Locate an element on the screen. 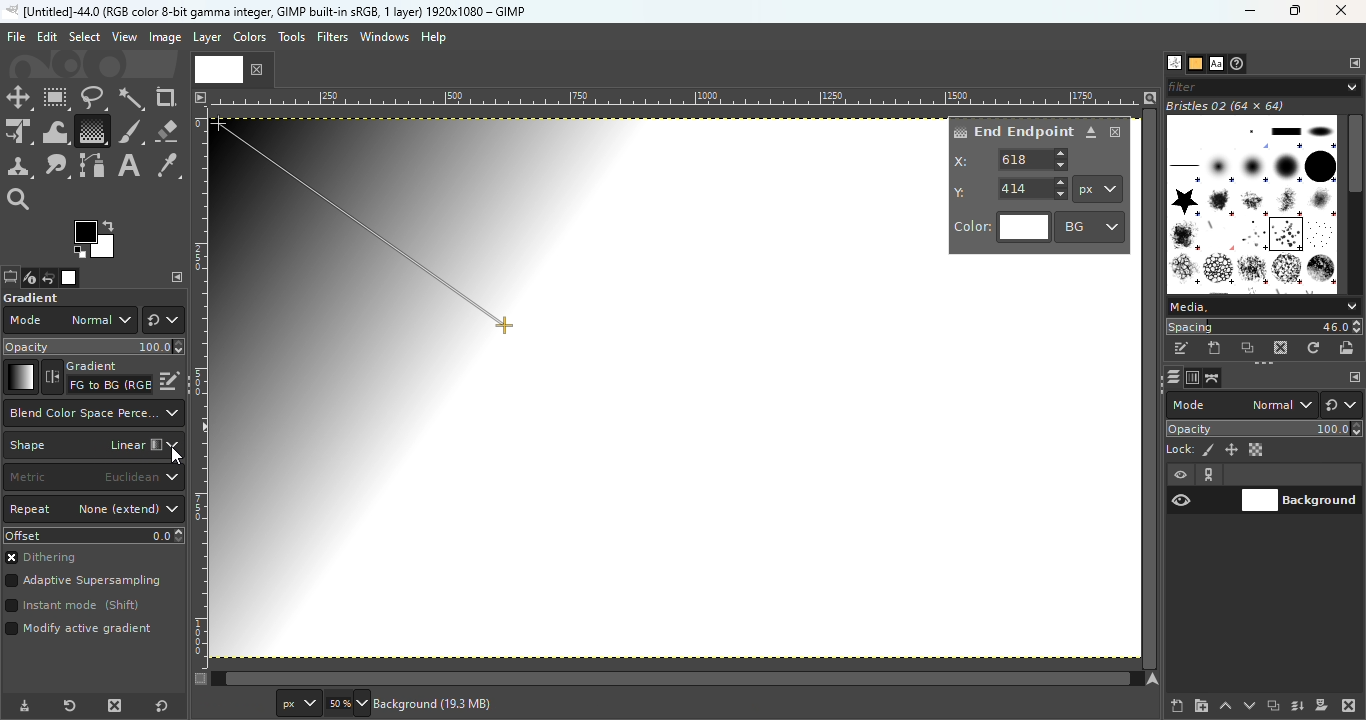 The height and width of the screenshot is (720, 1366). Open the channels dialog is located at coordinates (1191, 376).